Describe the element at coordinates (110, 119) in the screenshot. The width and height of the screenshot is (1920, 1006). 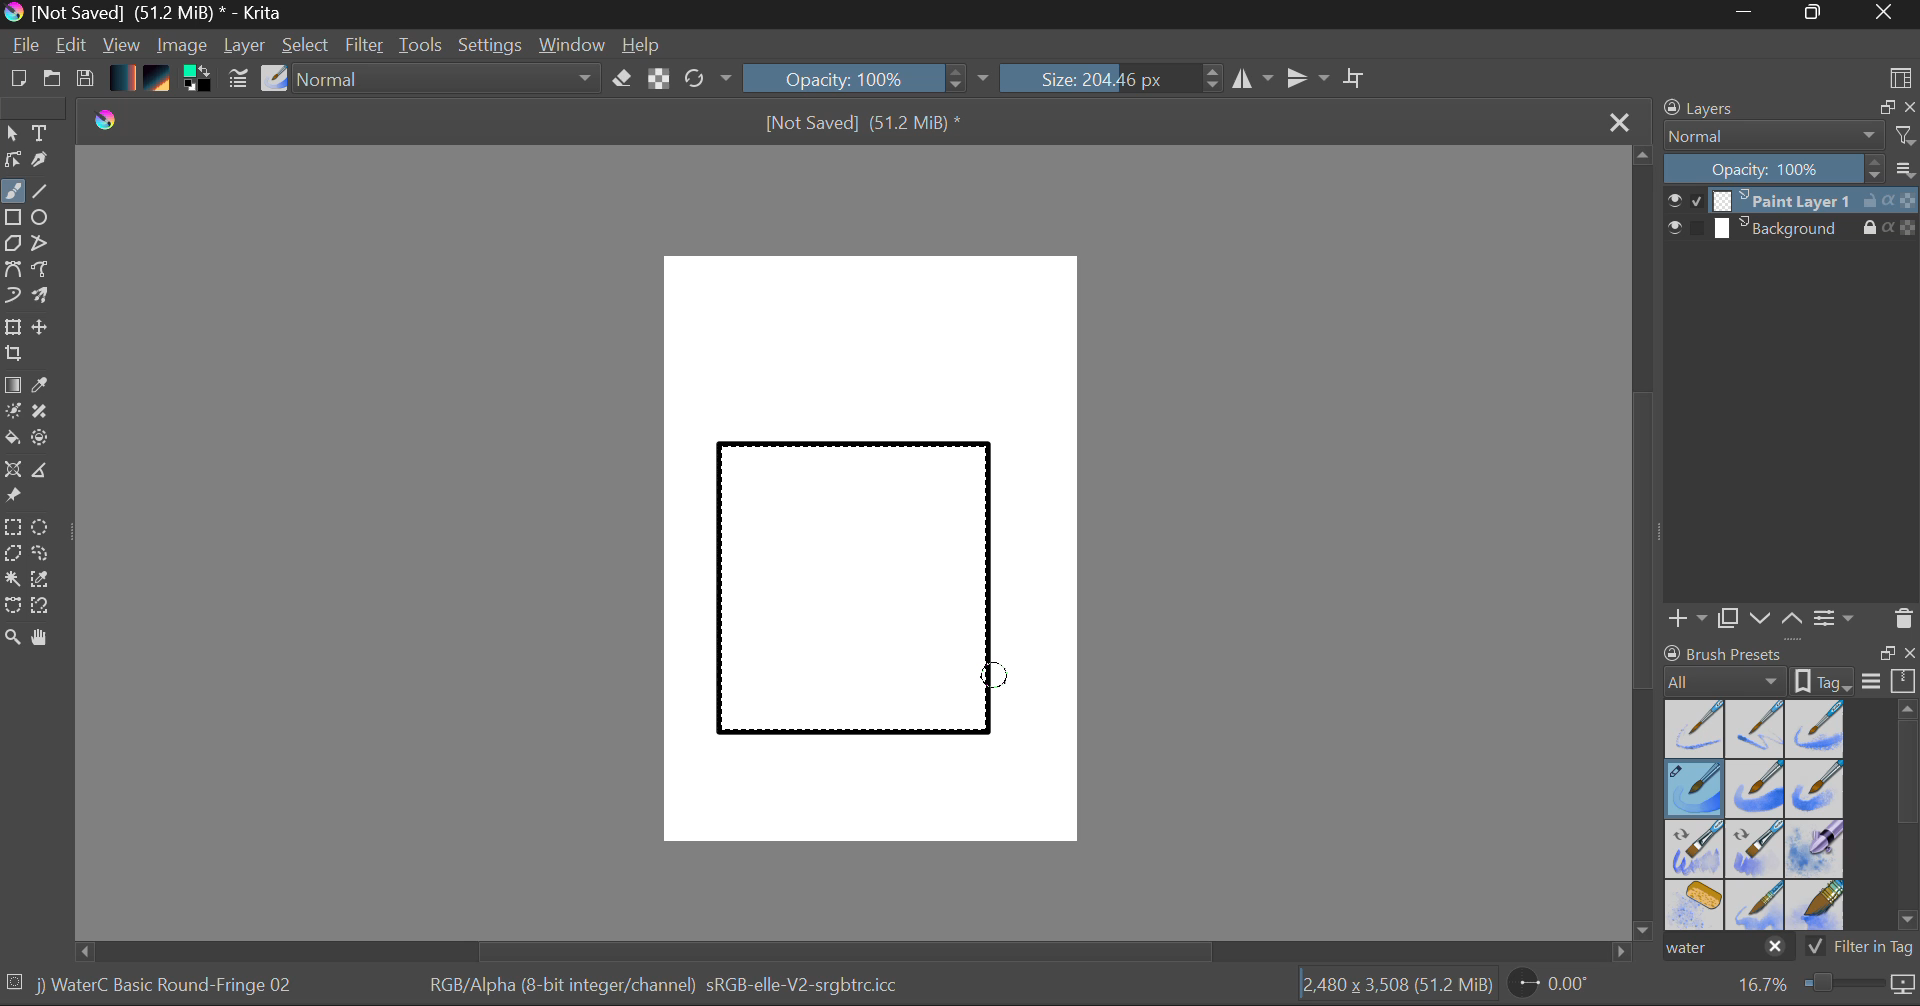
I see `logo` at that location.